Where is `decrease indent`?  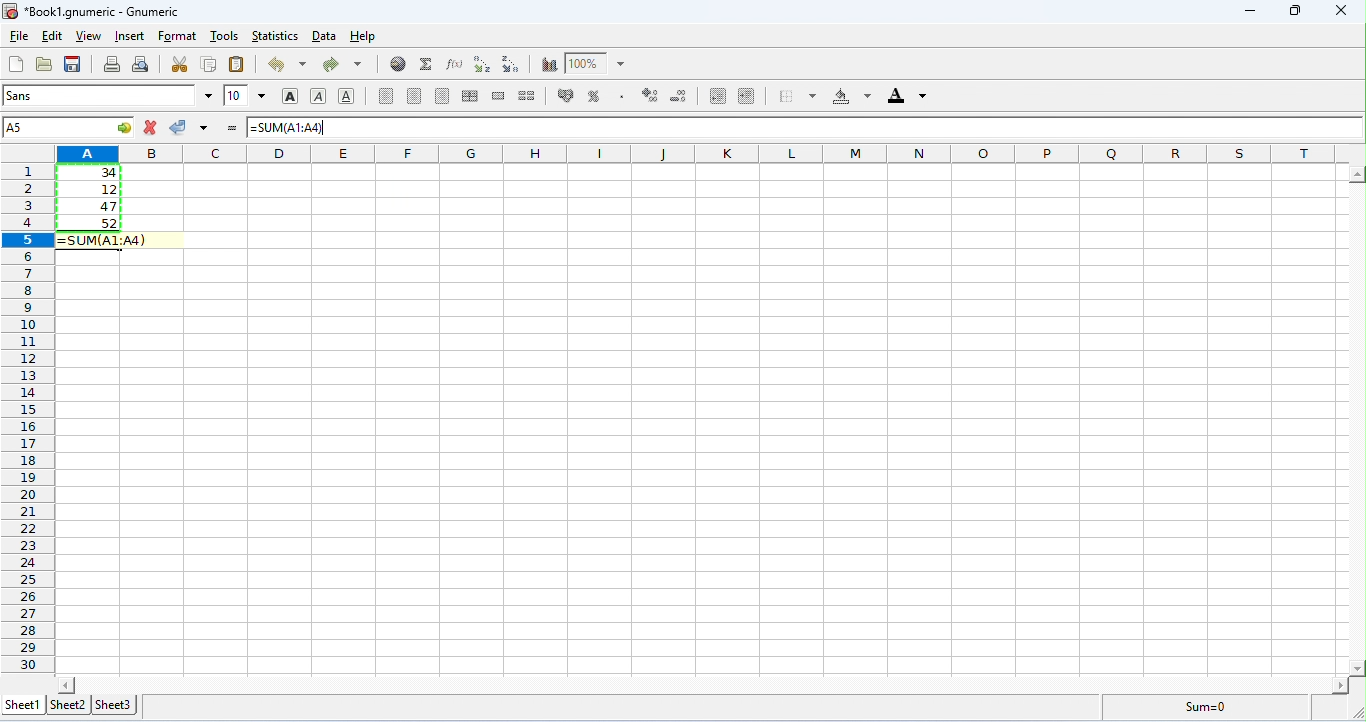
decrease indent is located at coordinates (747, 95).